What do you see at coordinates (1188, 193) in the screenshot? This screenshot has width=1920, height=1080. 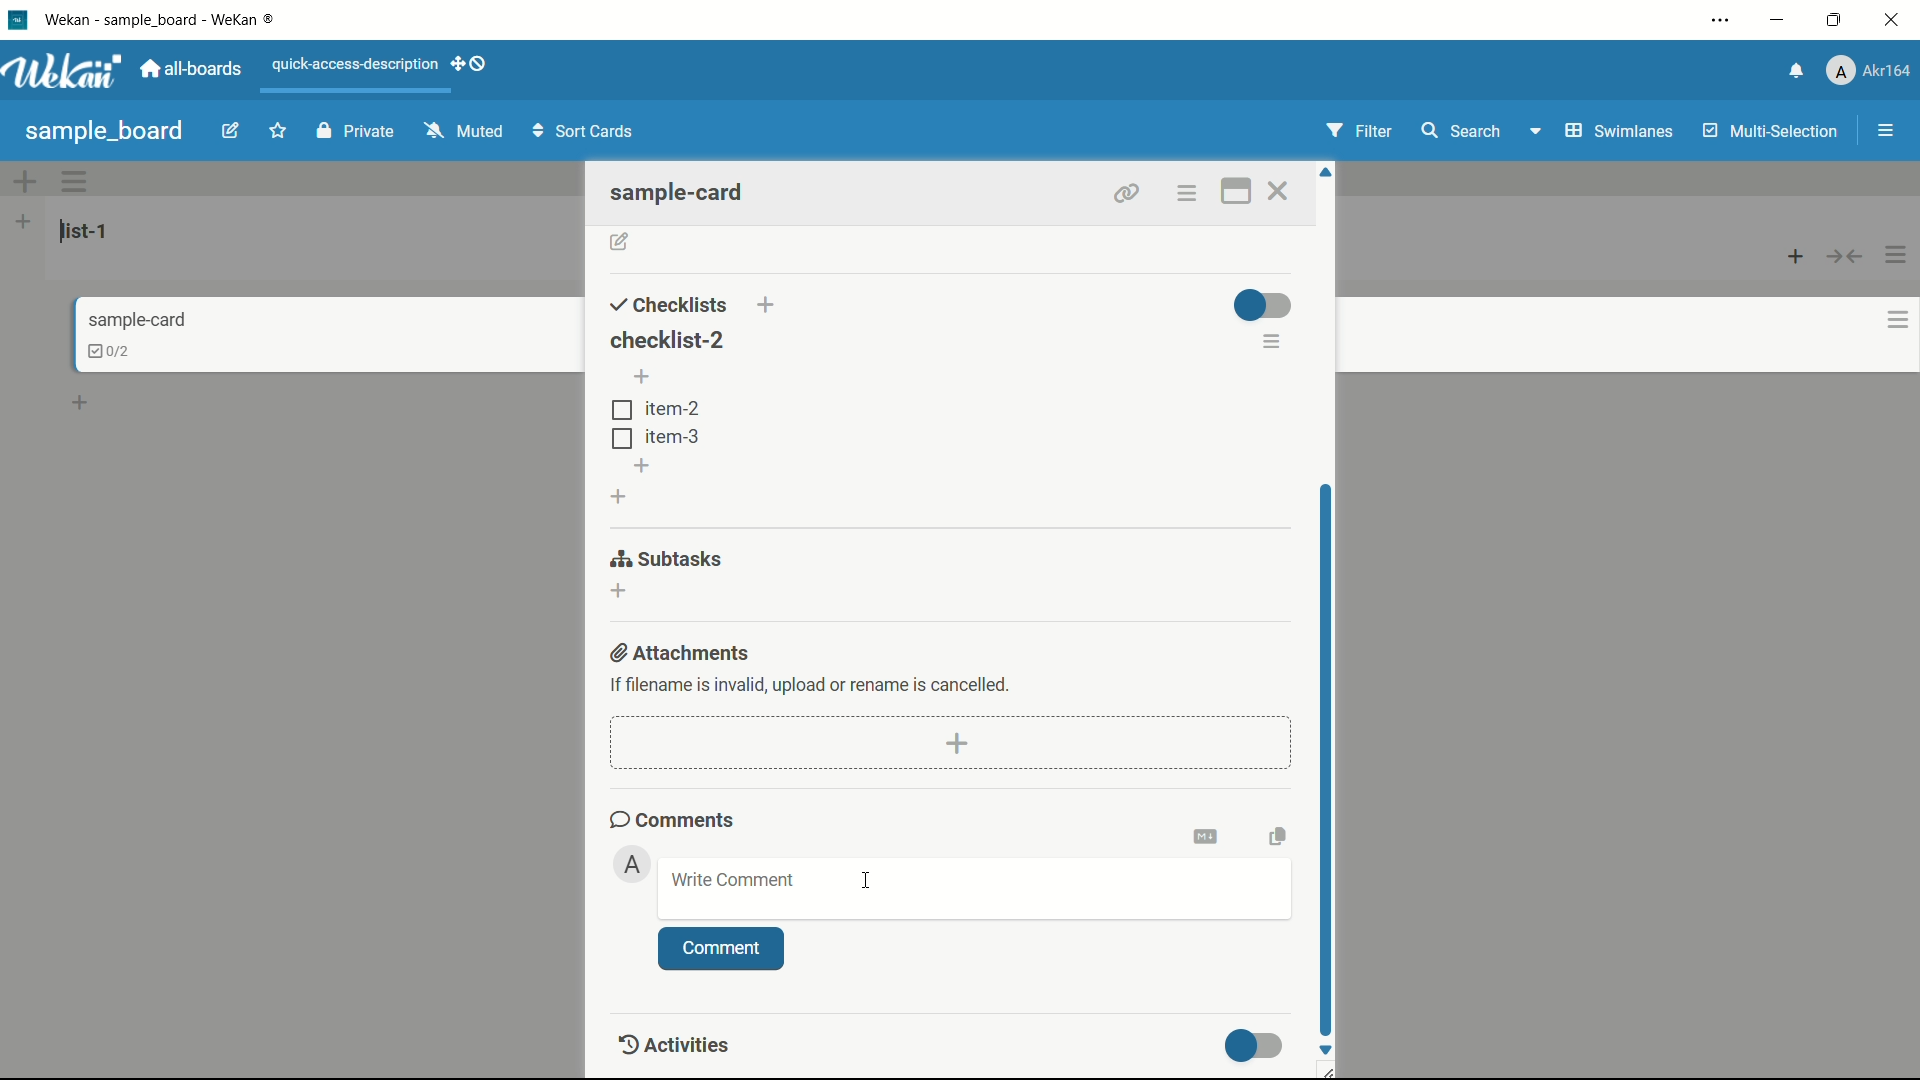 I see `options` at bounding box center [1188, 193].